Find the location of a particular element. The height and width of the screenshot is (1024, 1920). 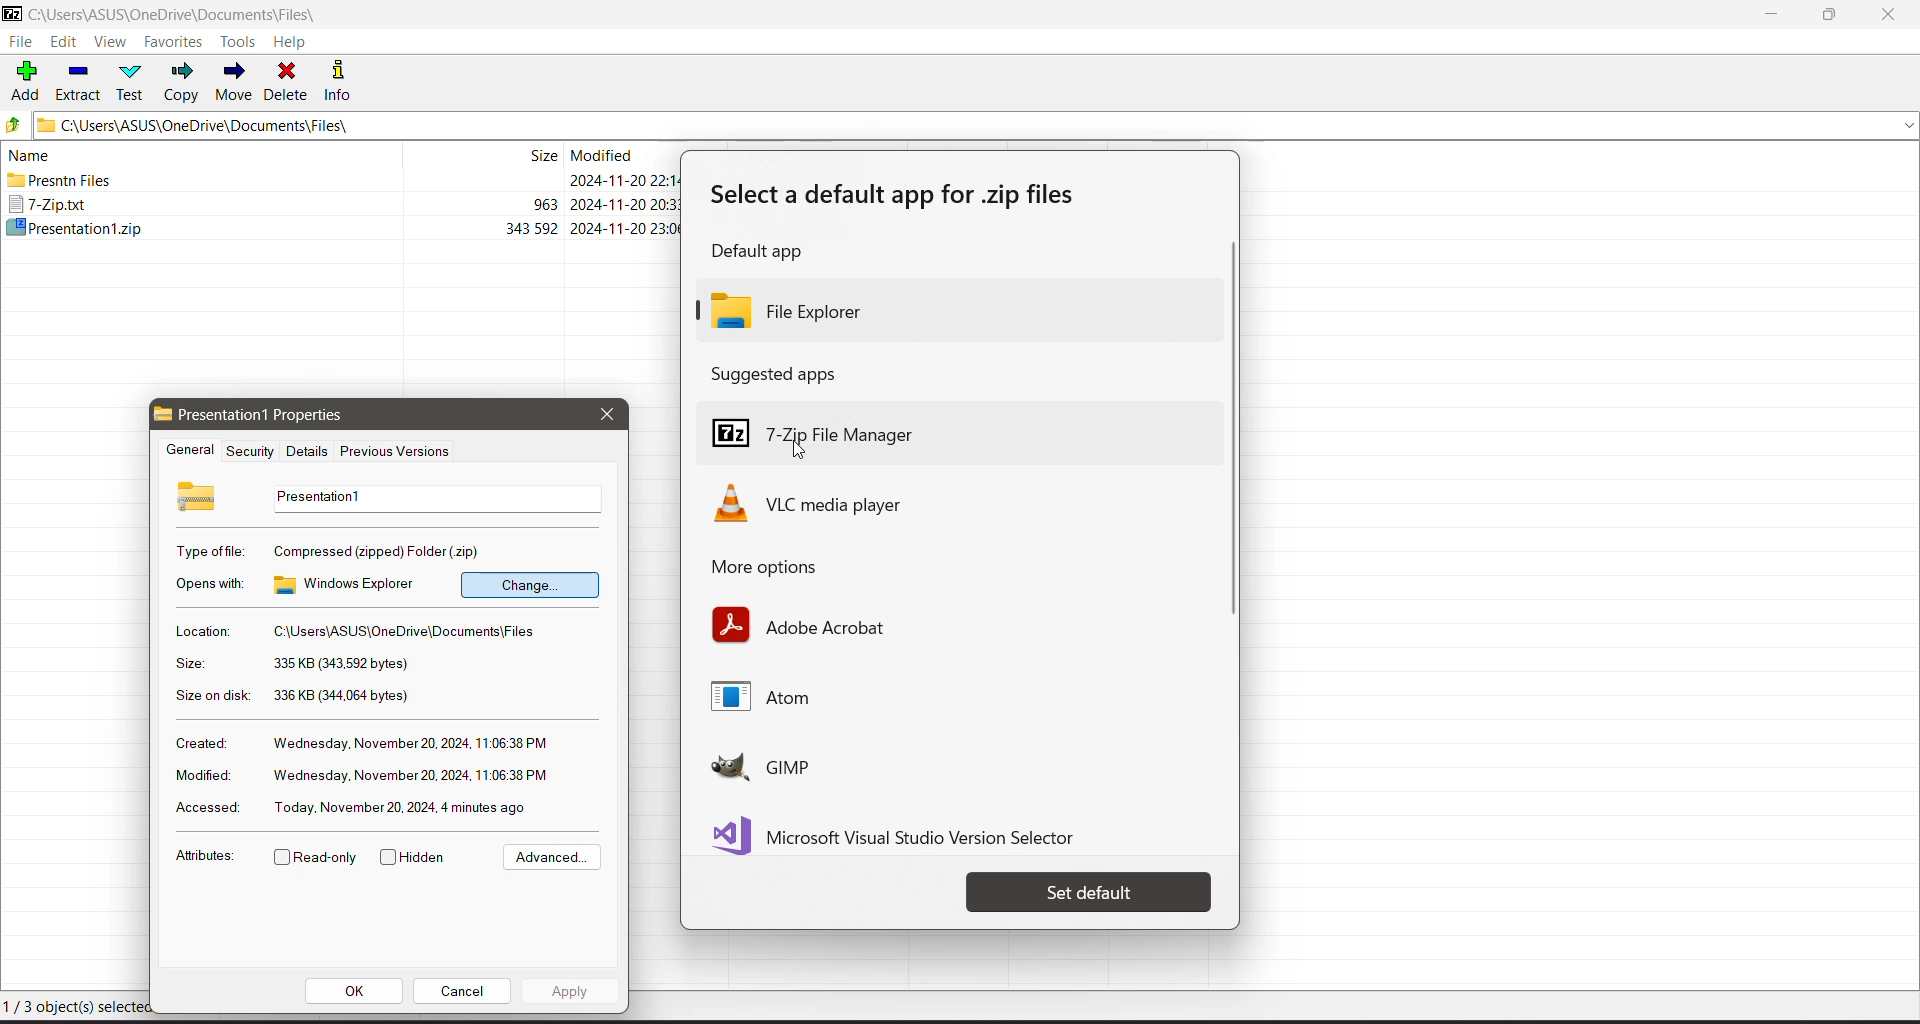

Close is located at coordinates (1892, 15).